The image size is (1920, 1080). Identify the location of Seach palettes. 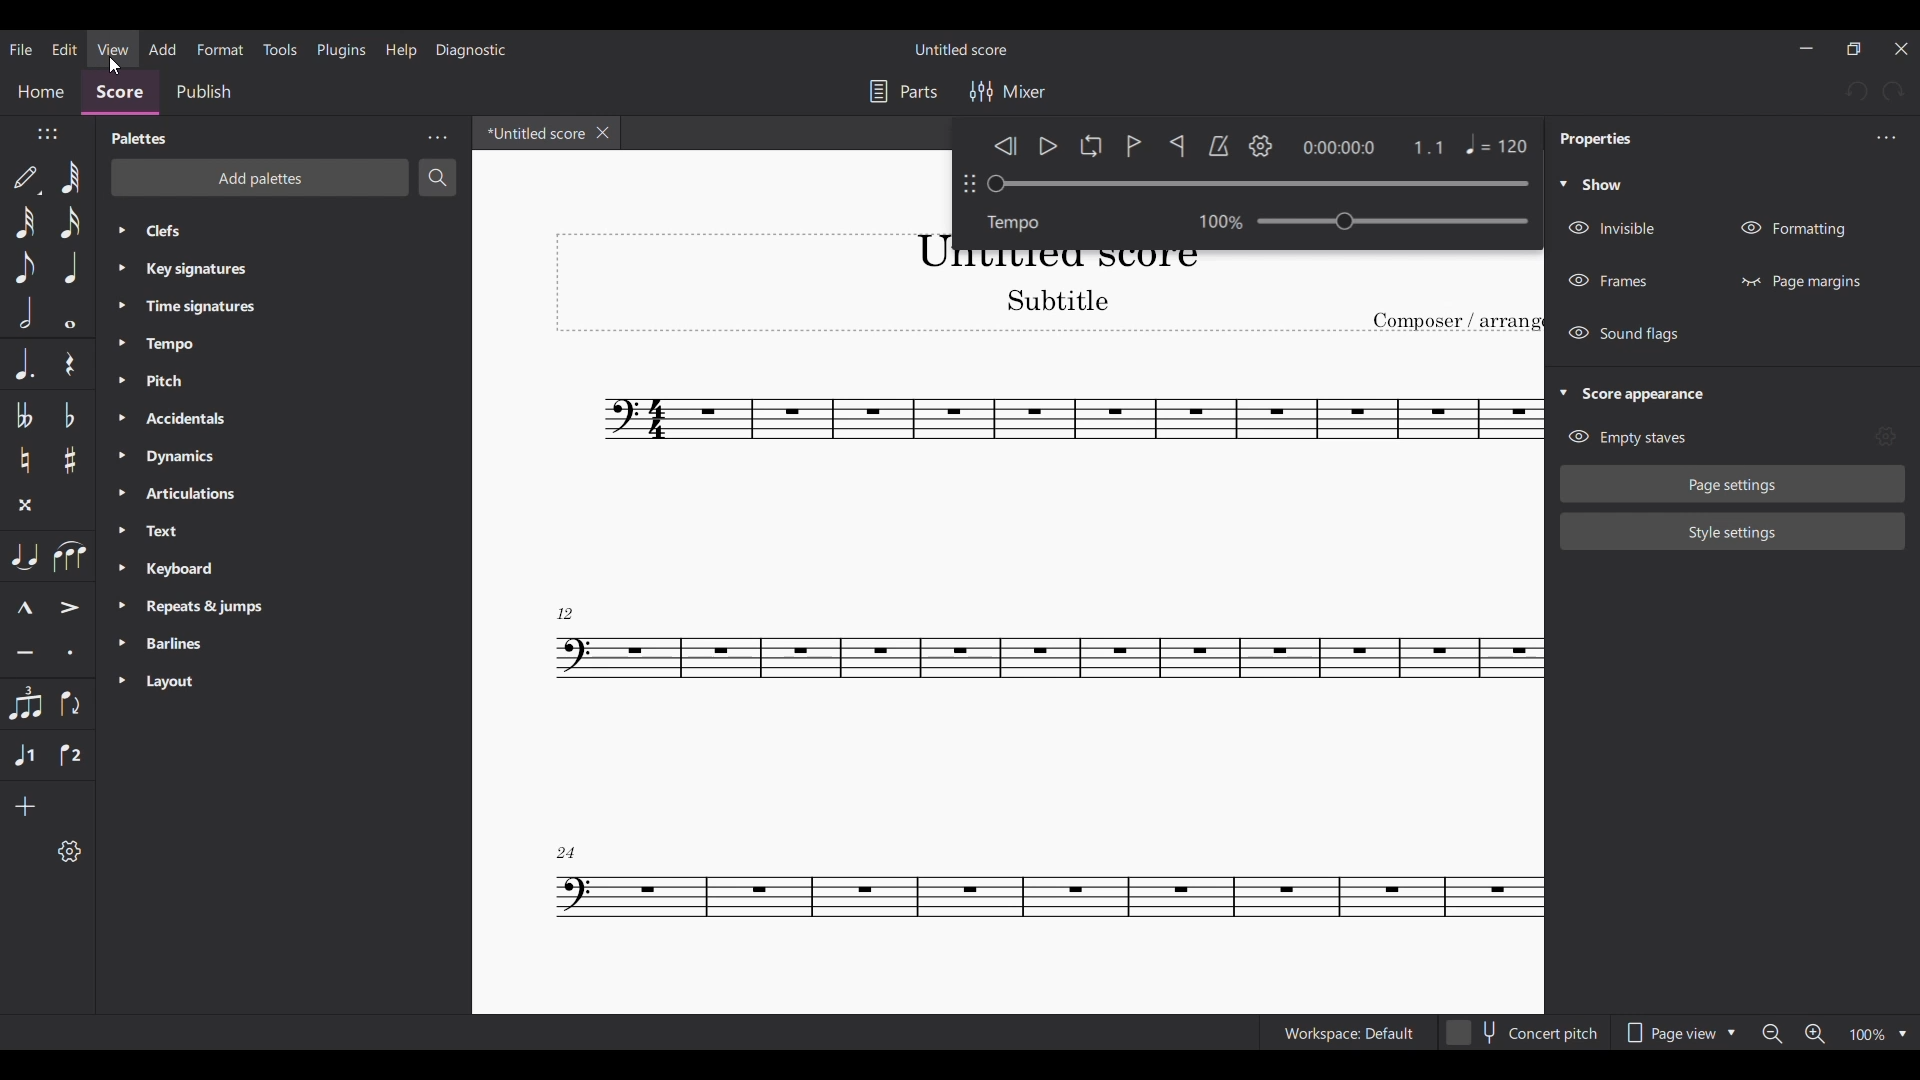
(437, 178).